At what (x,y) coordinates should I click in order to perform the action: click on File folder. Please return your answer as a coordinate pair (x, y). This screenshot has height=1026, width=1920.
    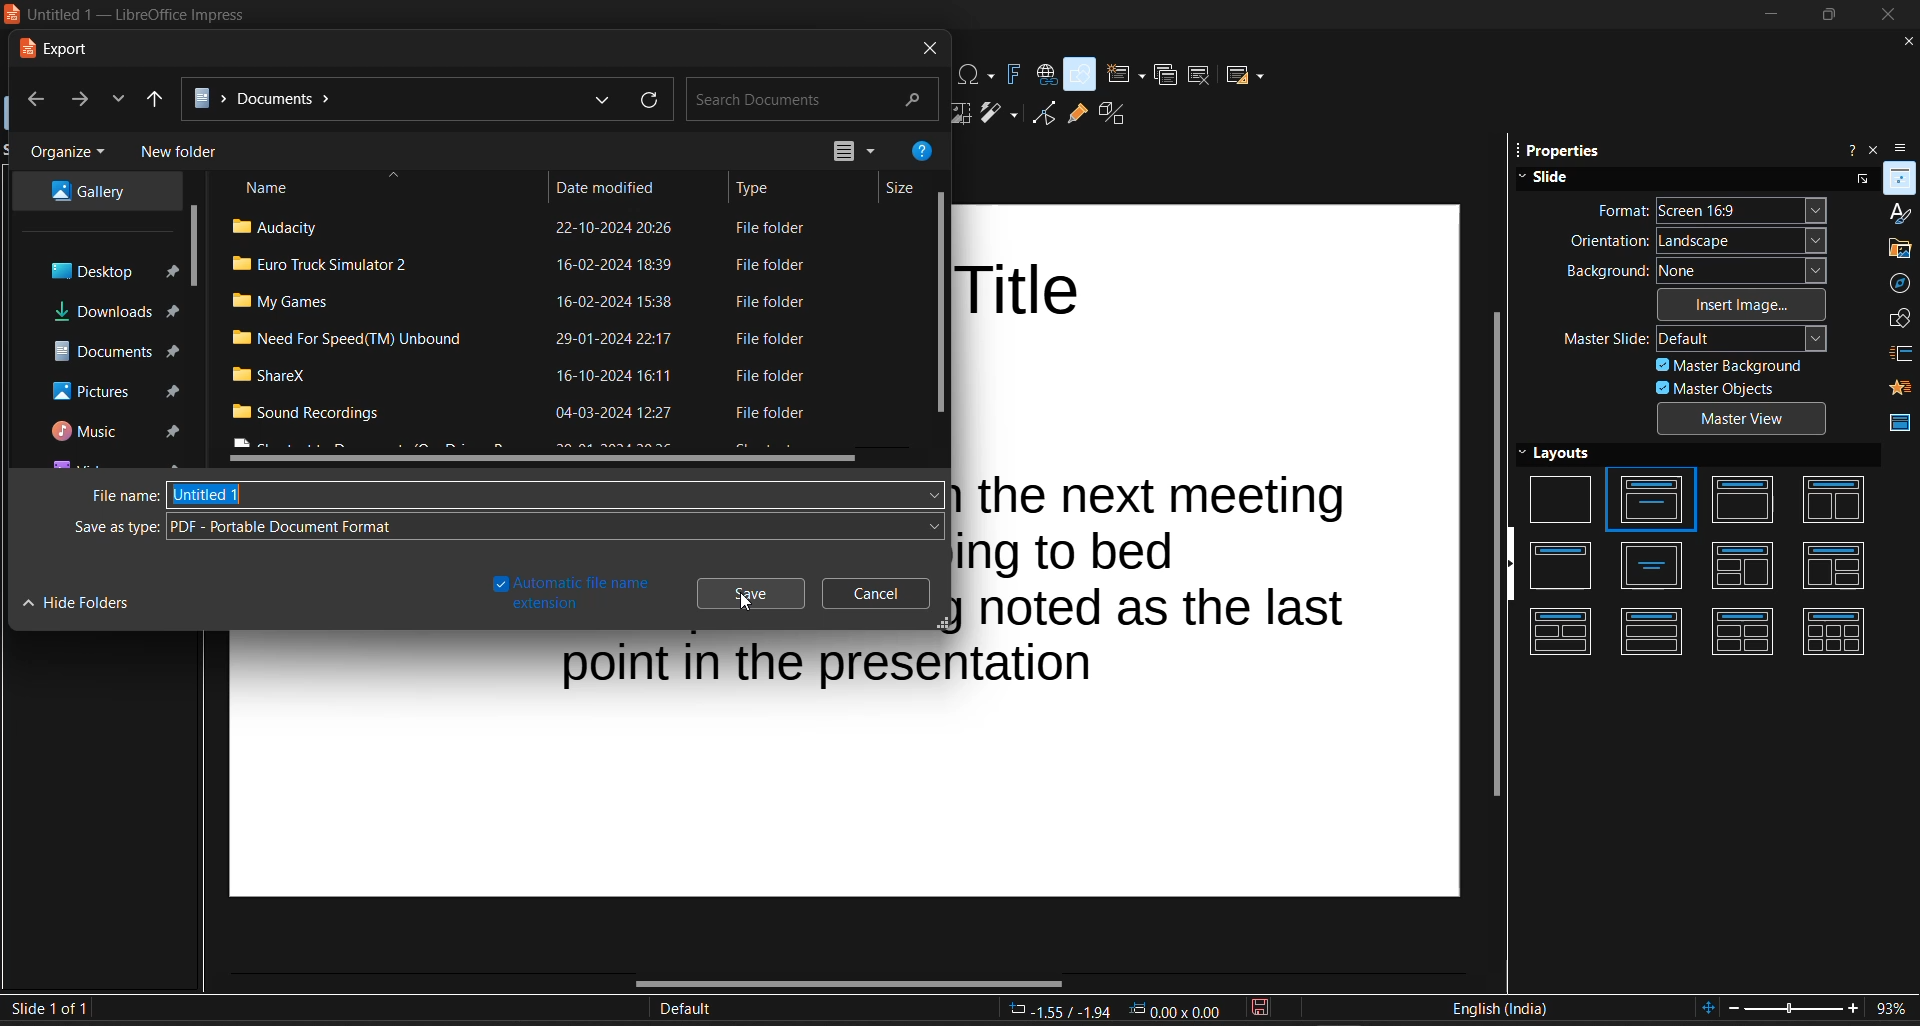
    Looking at the image, I should click on (771, 229).